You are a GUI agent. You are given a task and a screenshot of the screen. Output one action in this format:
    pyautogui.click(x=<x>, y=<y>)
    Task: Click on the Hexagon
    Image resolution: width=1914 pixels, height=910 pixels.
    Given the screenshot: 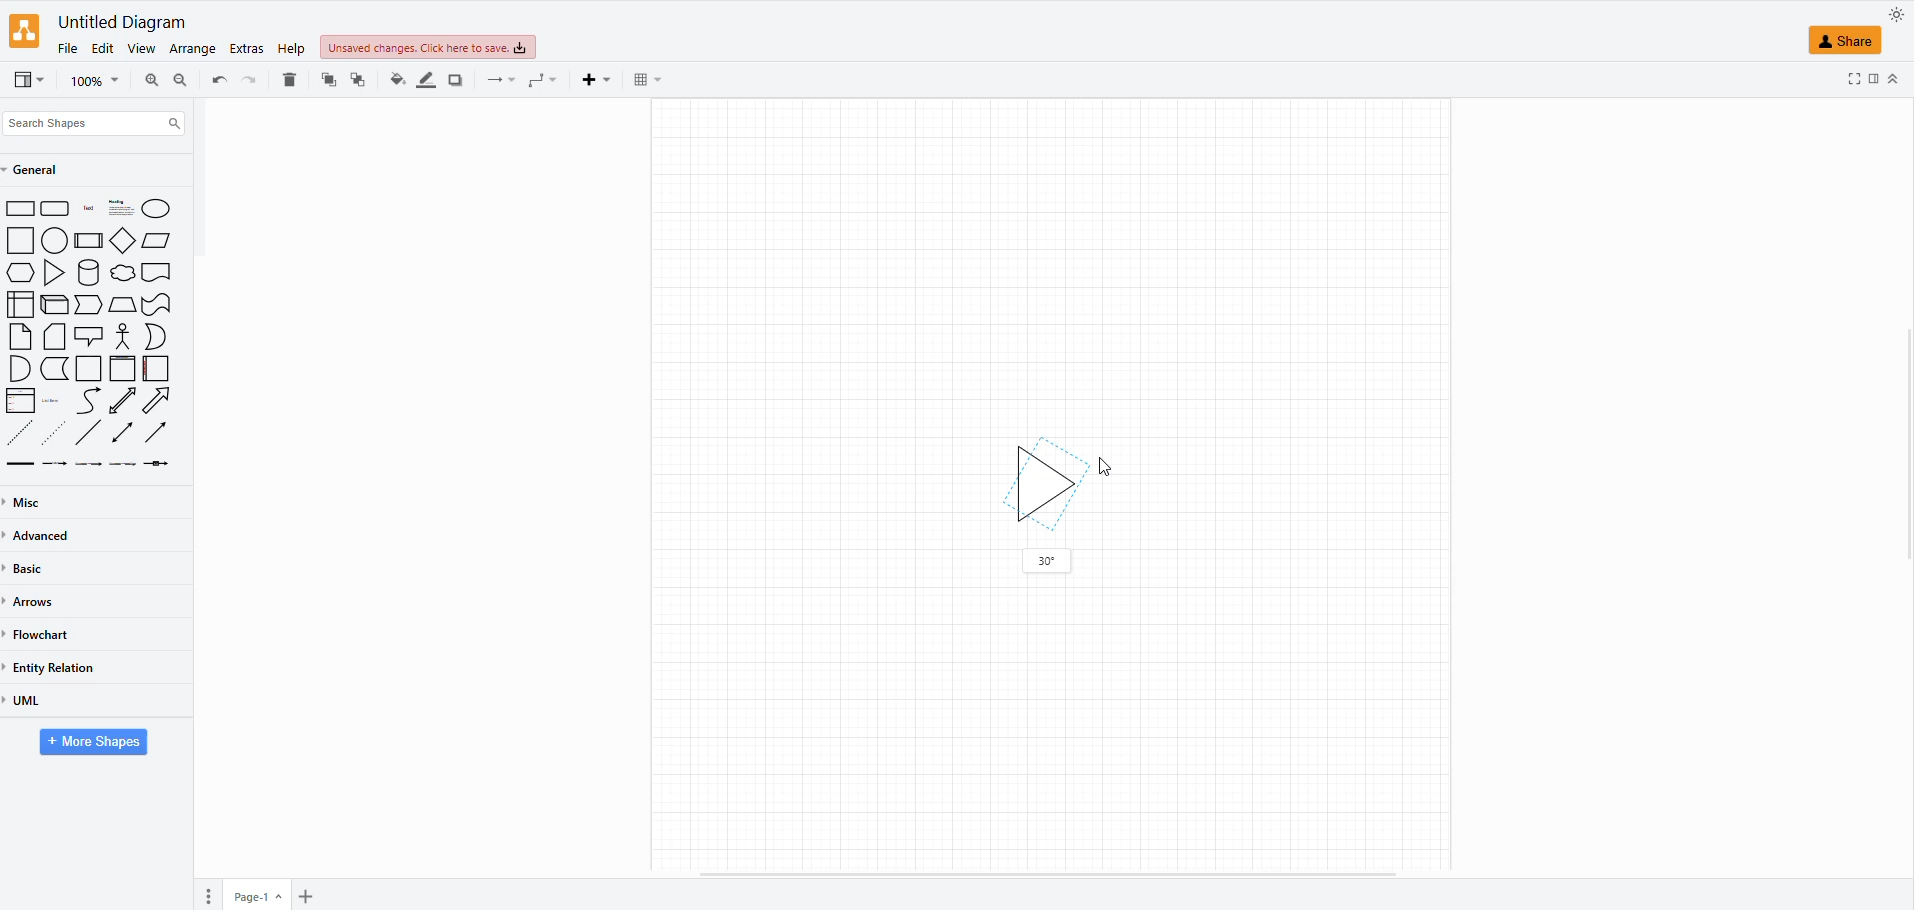 What is the action you would take?
    pyautogui.click(x=20, y=273)
    